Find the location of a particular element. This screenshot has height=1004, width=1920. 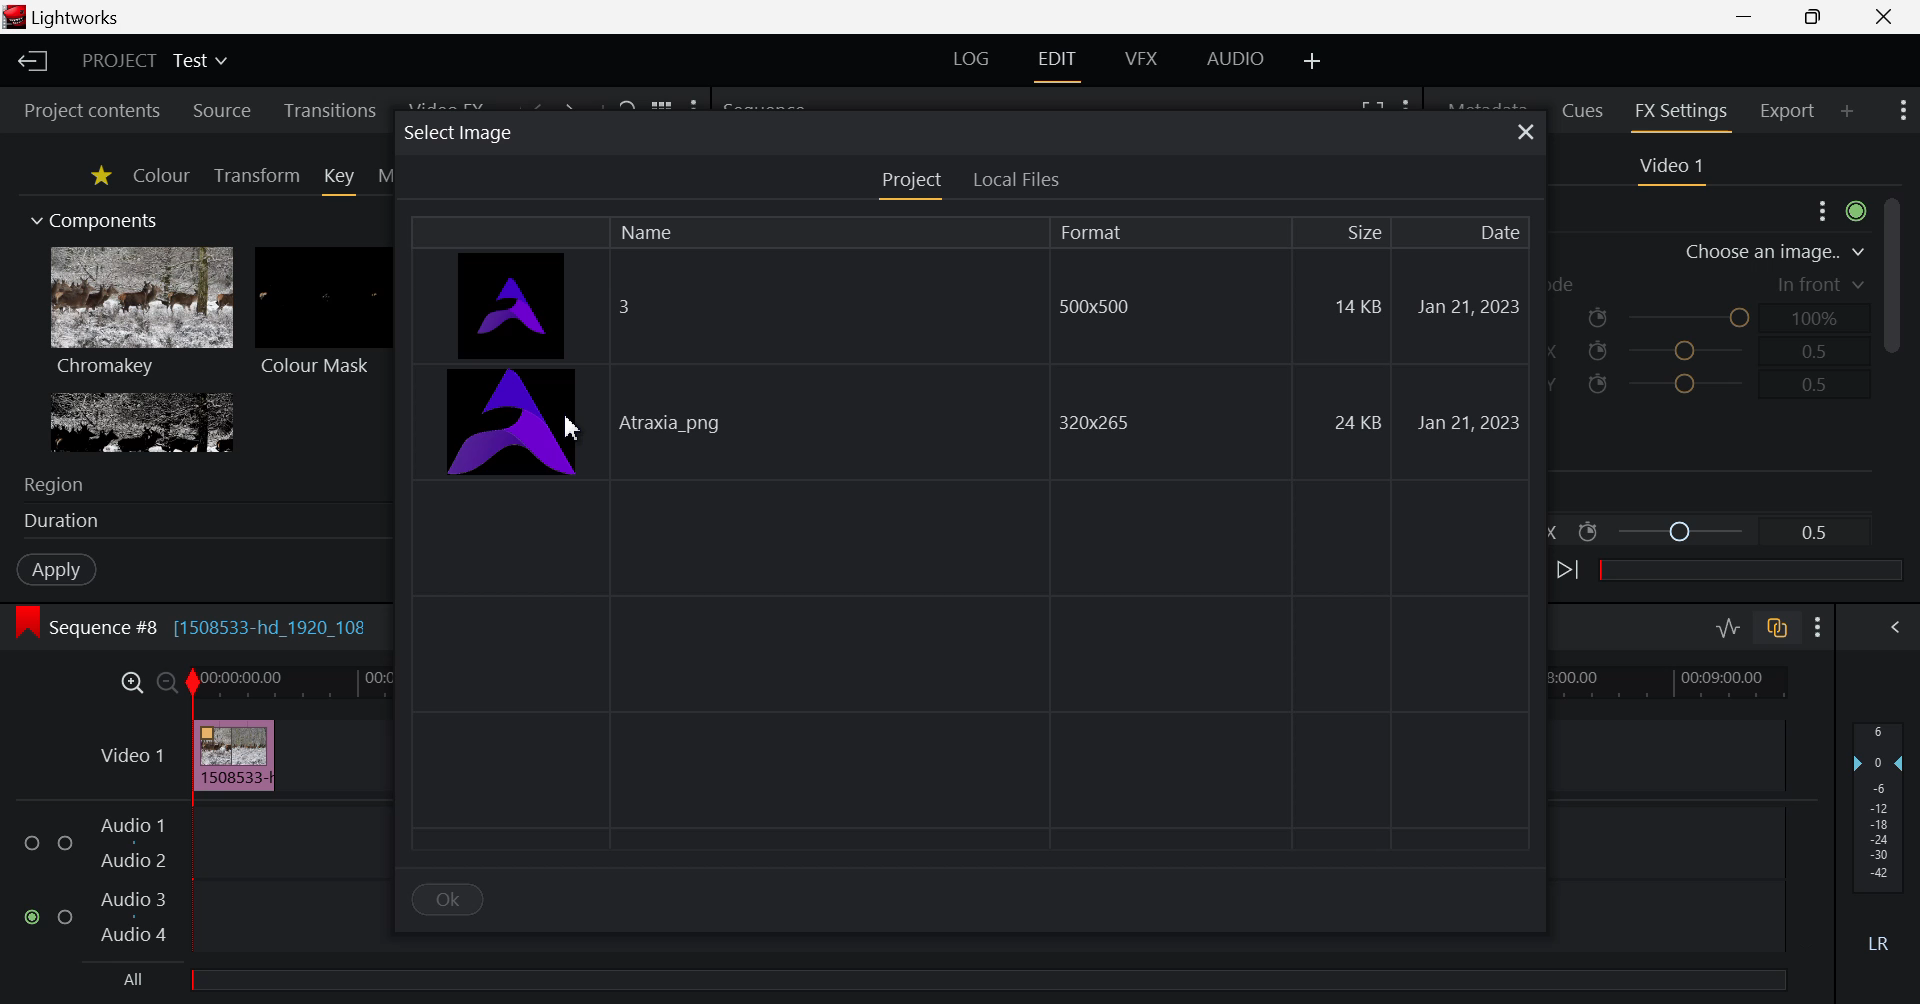

image is located at coordinates (510, 424).